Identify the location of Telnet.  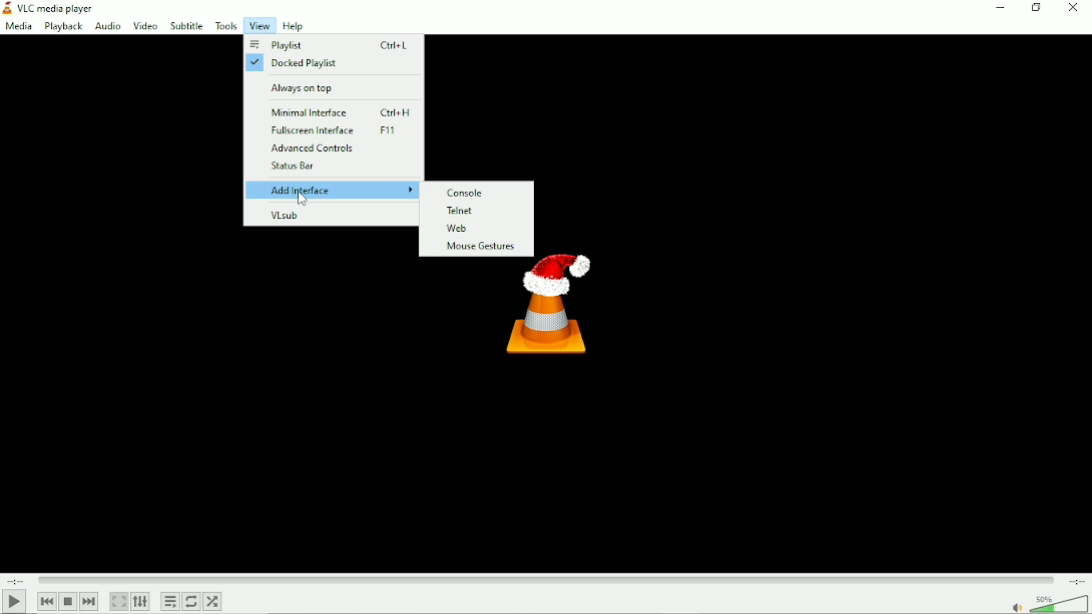
(479, 210).